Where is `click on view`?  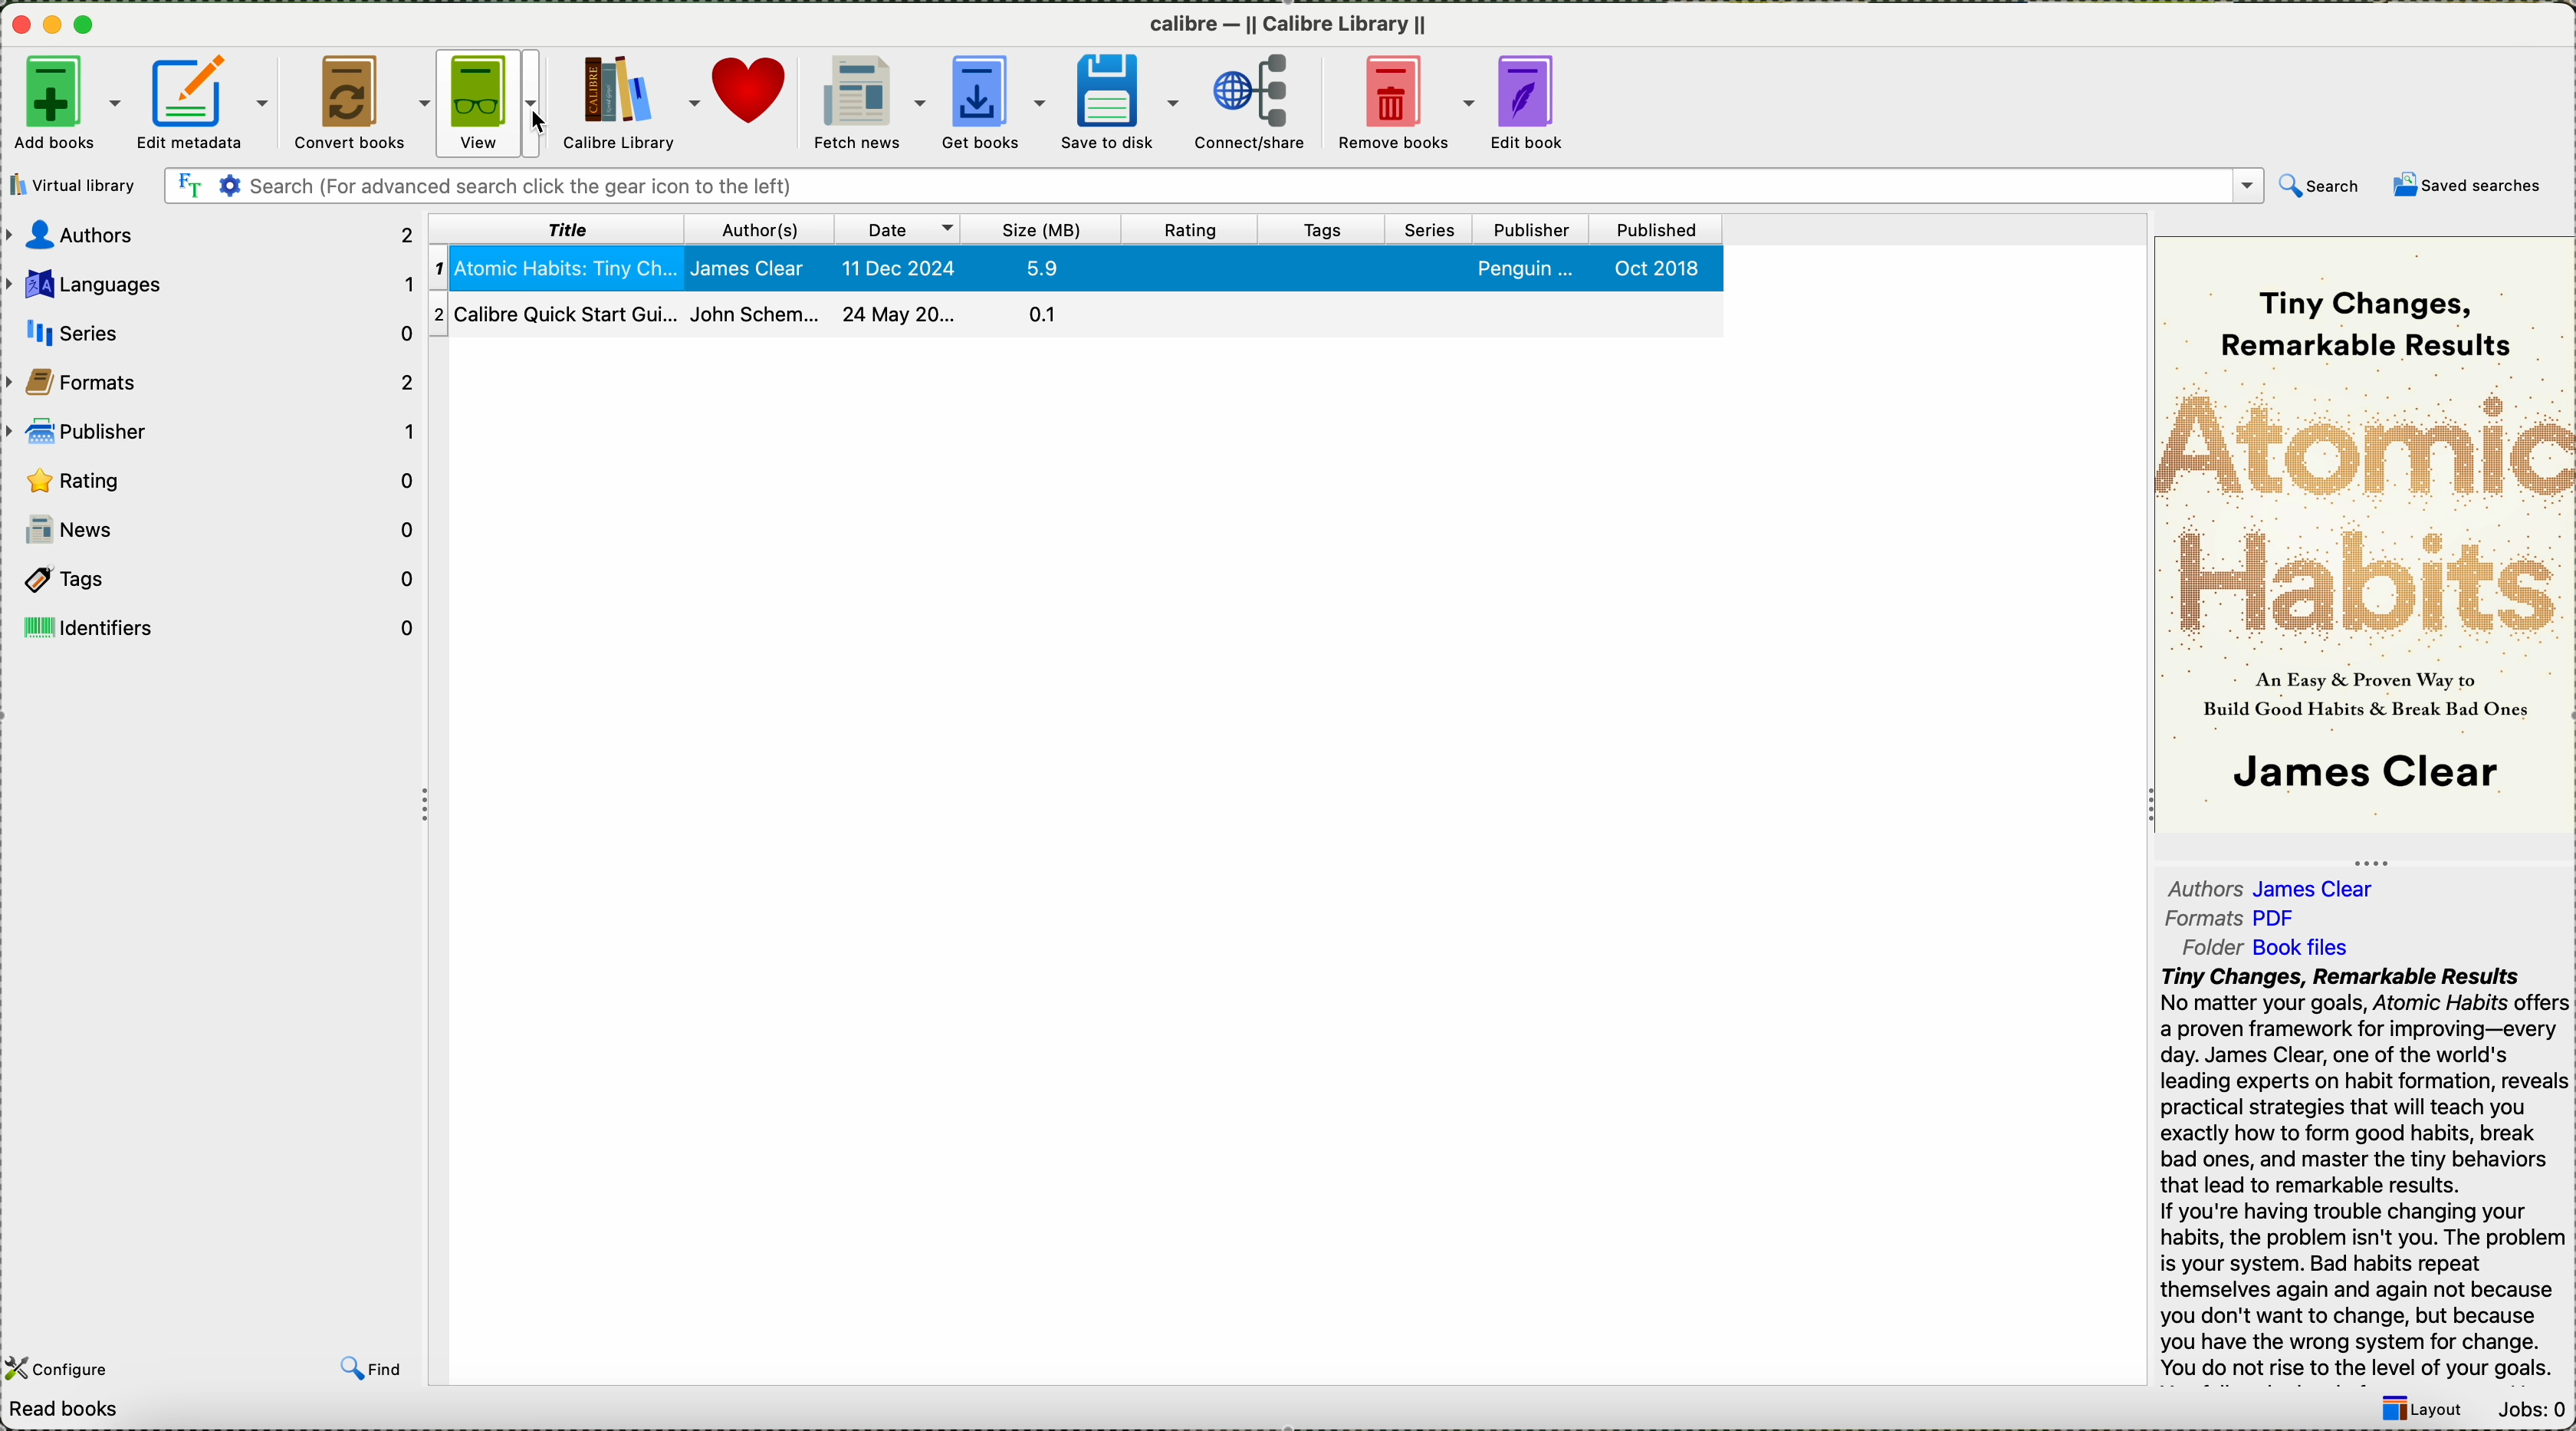
click on view is located at coordinates (496, 104).